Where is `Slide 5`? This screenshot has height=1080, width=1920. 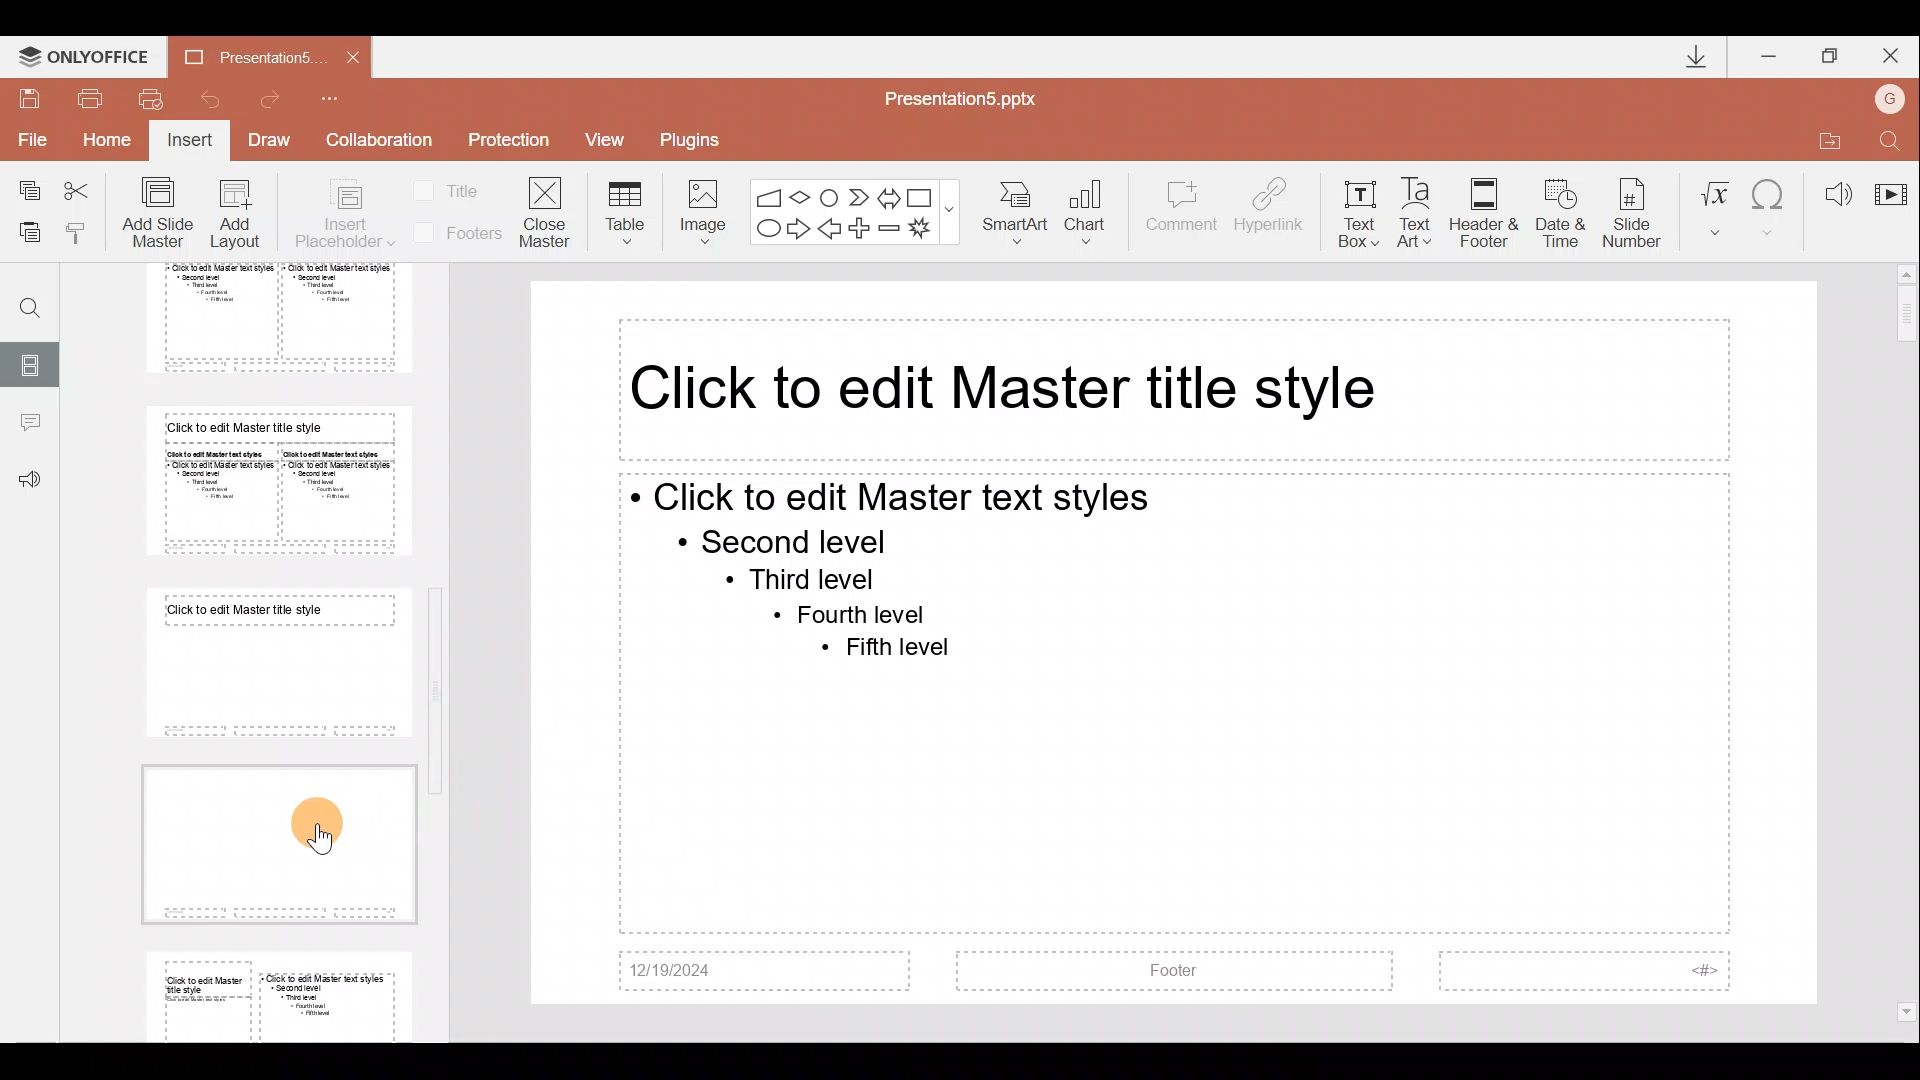
Slide 5 is located at coordinates (263, 319).